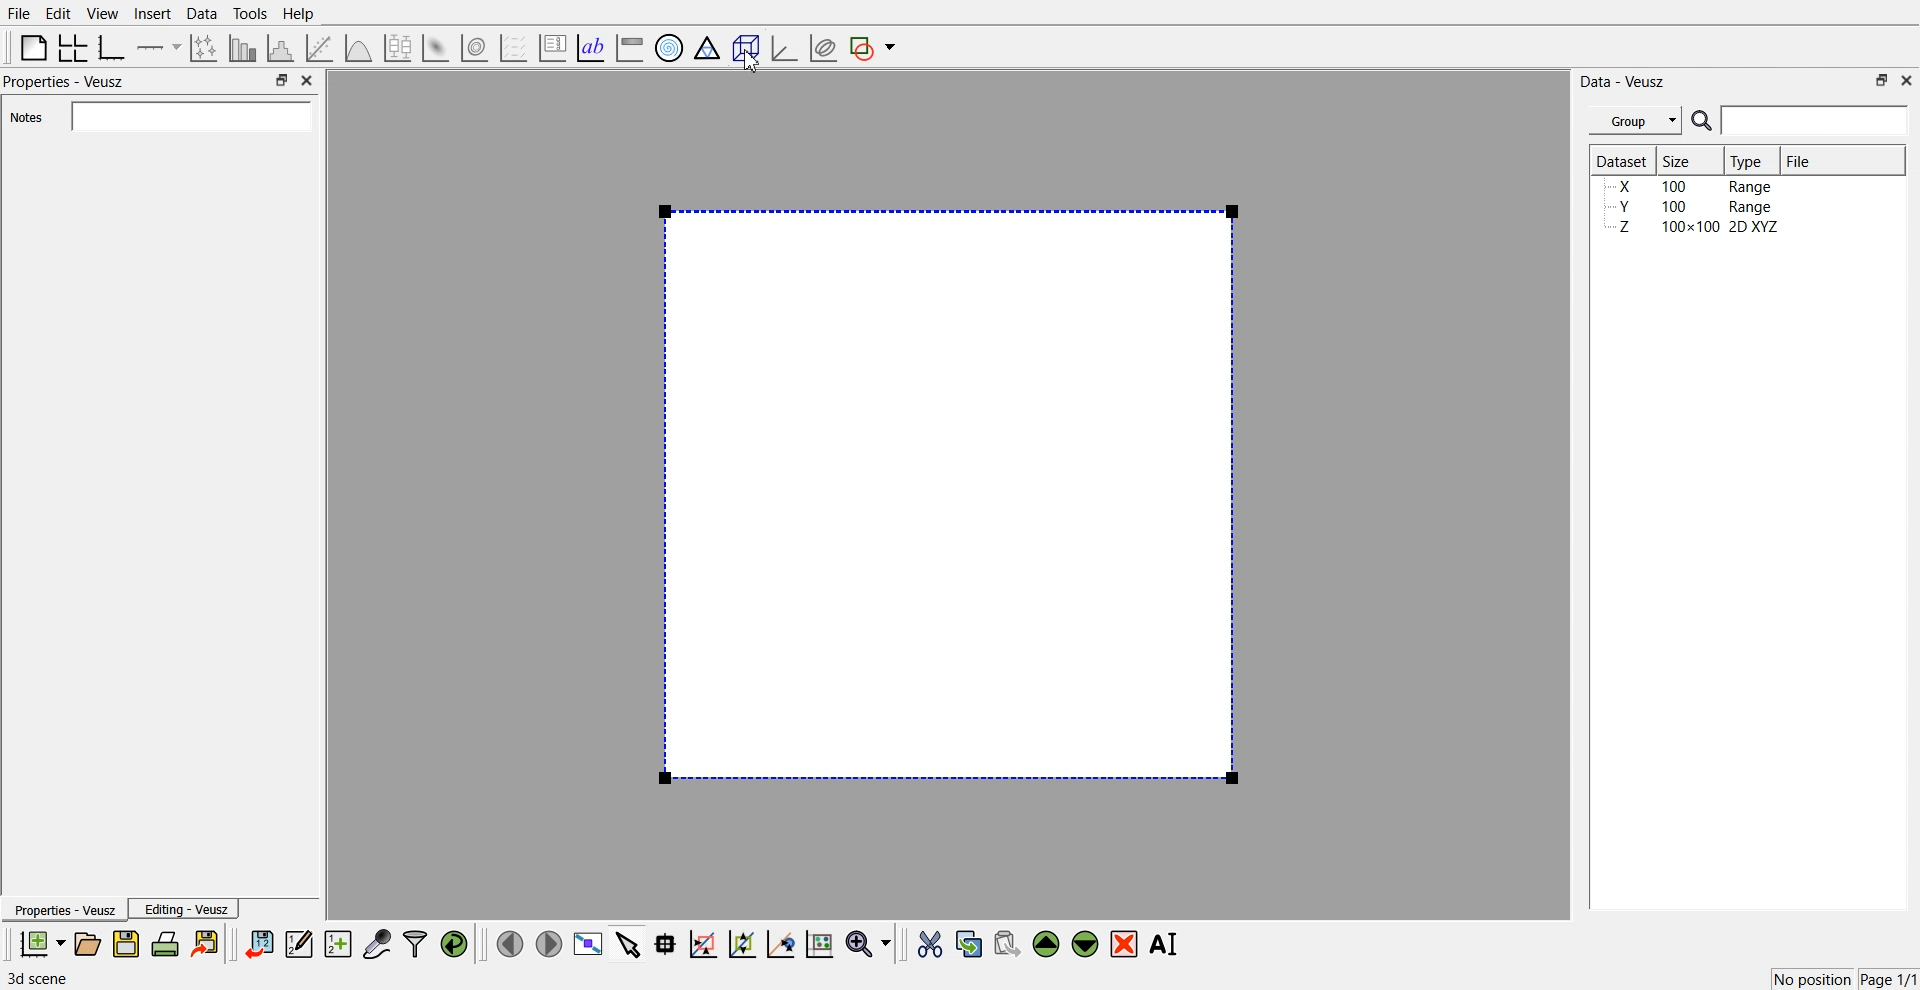 The image size is (1920, 990). I want to click on Rename the selected widget, so click(1166, 944).